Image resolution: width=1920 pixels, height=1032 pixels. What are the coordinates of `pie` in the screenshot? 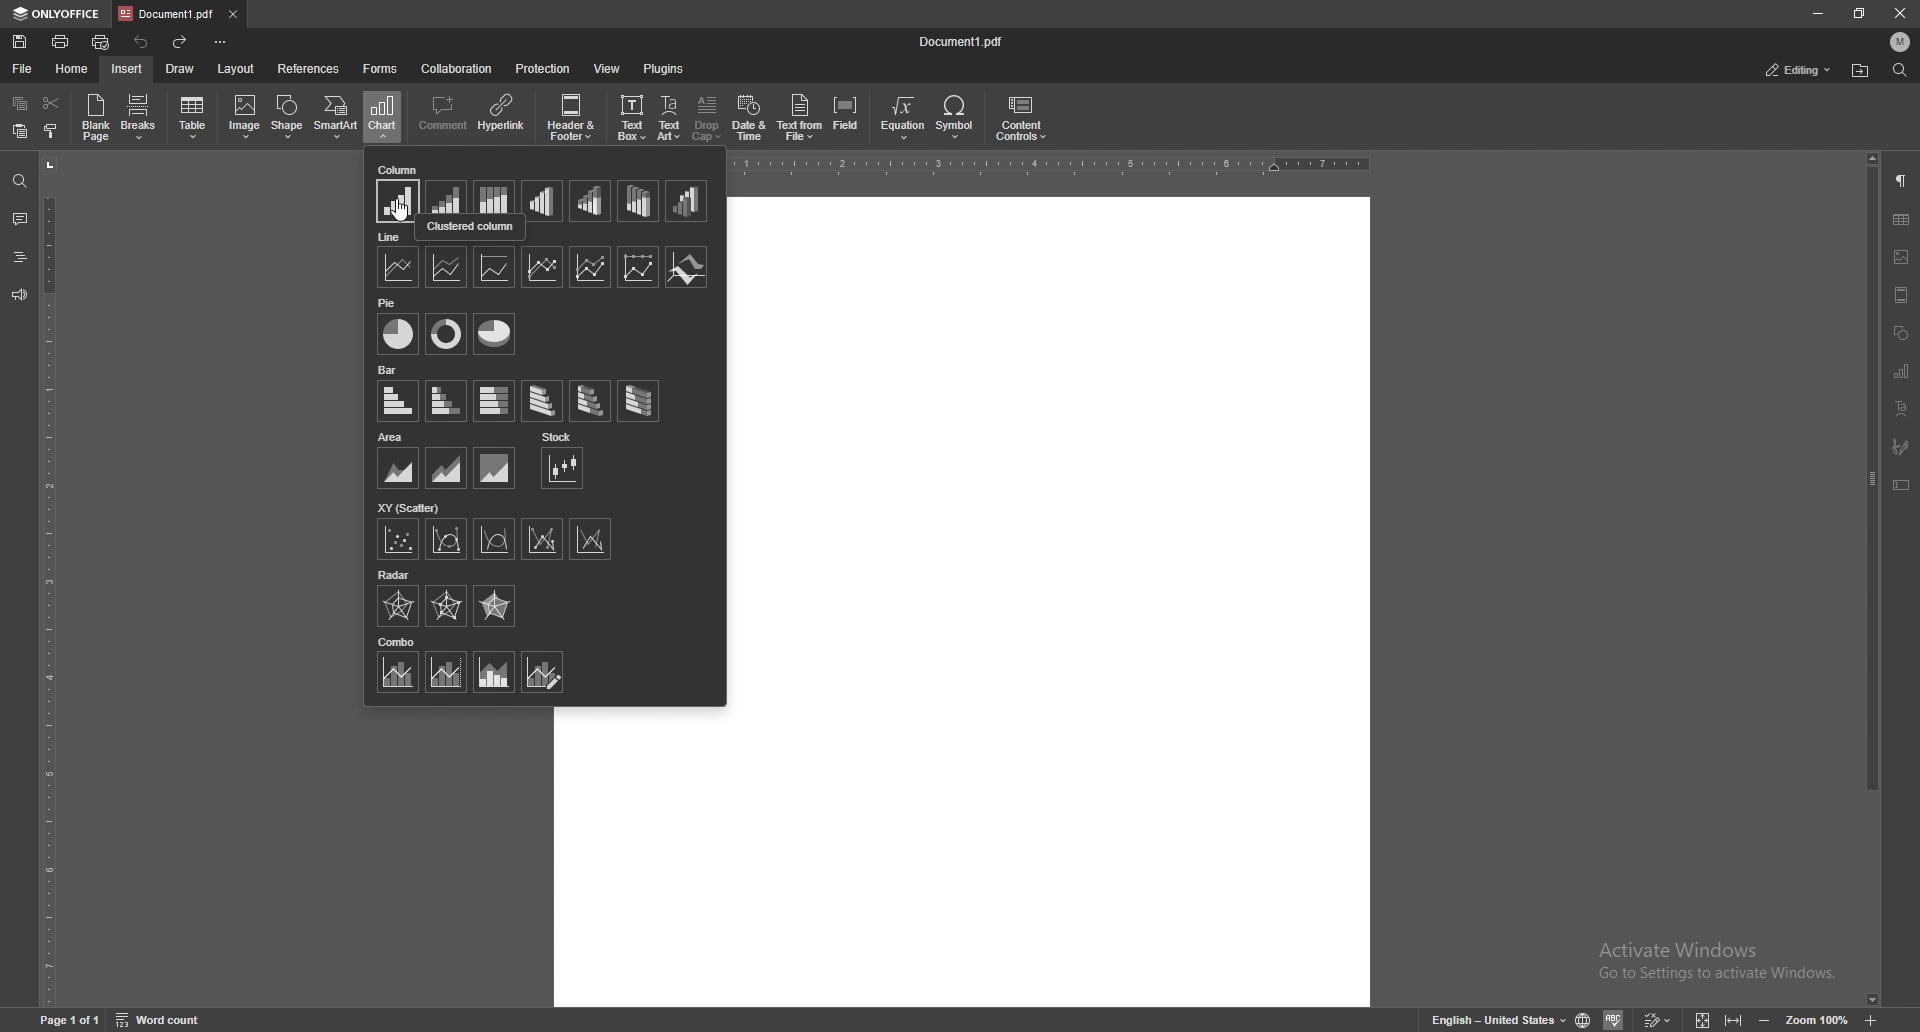 It's located at (398, 334).